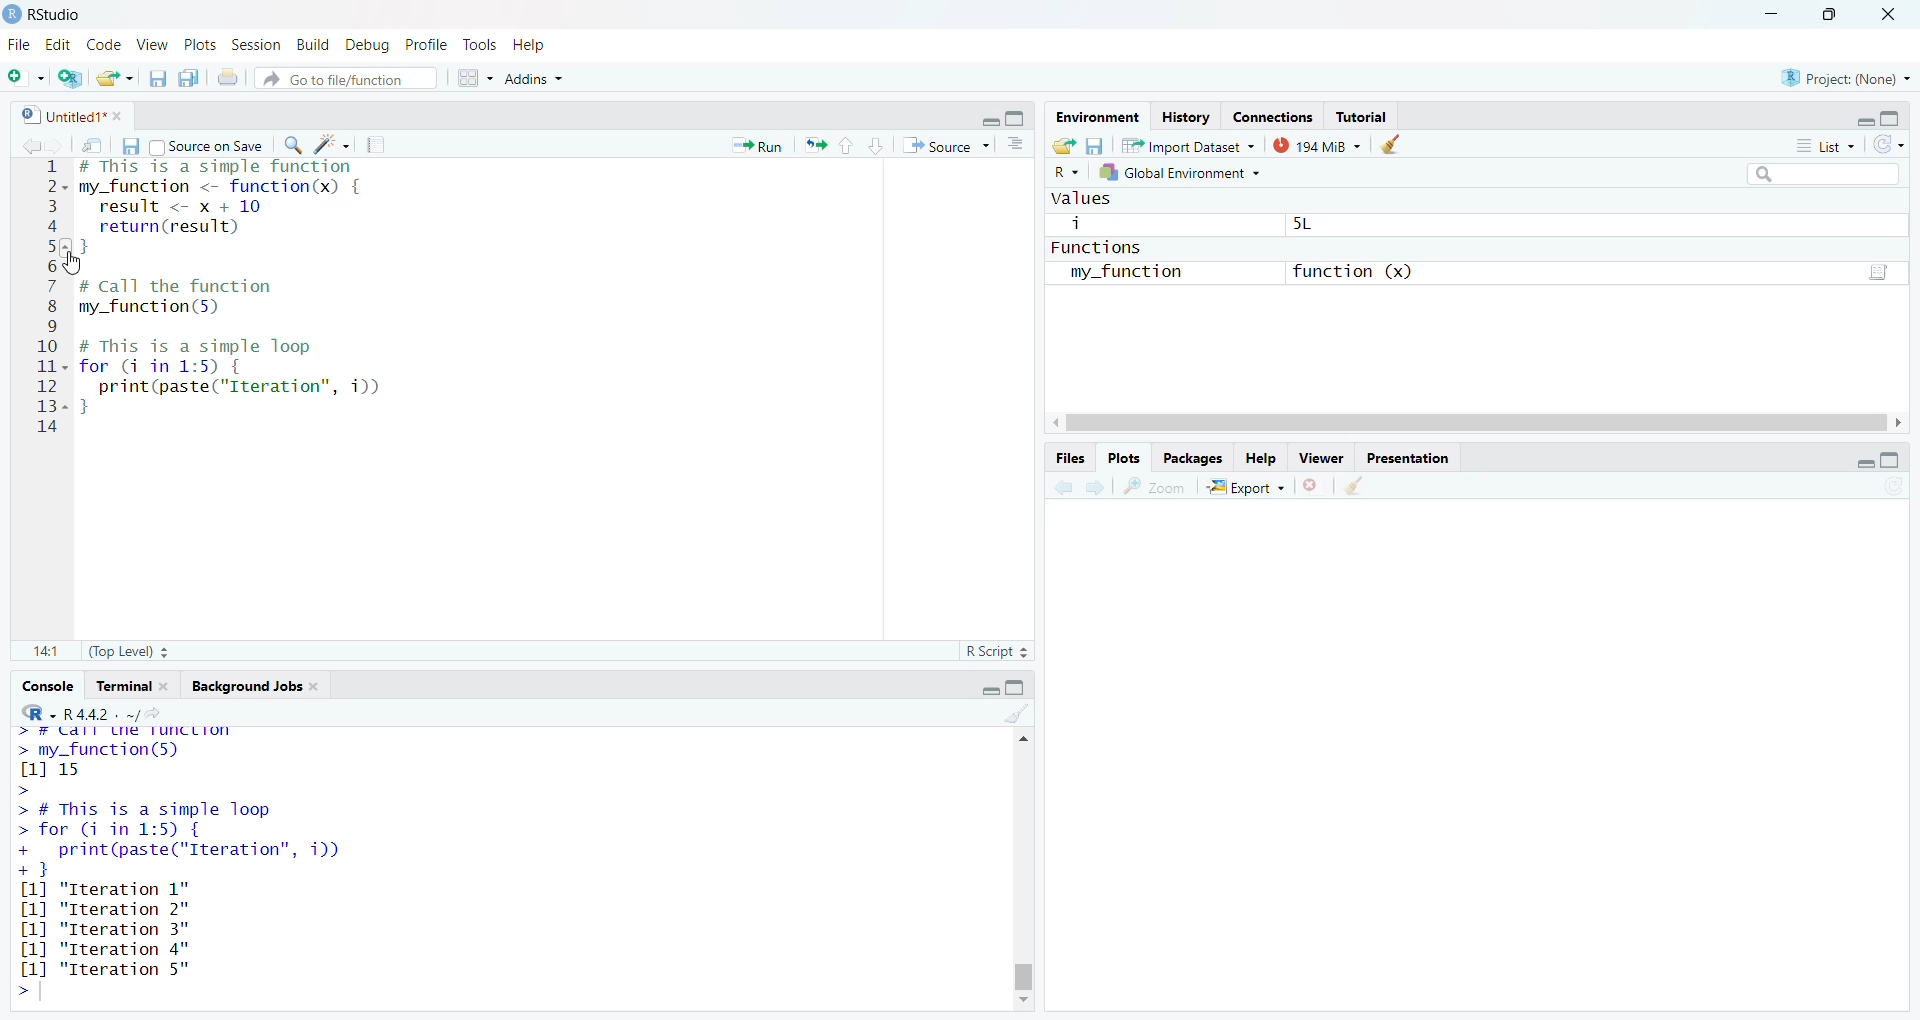 This screenshot has height=1020, width=1920. What do you see at coordinates (109, 909) in the screenshot?
I see `[1] "Iteration 2"` at bounding box center [109, 909].